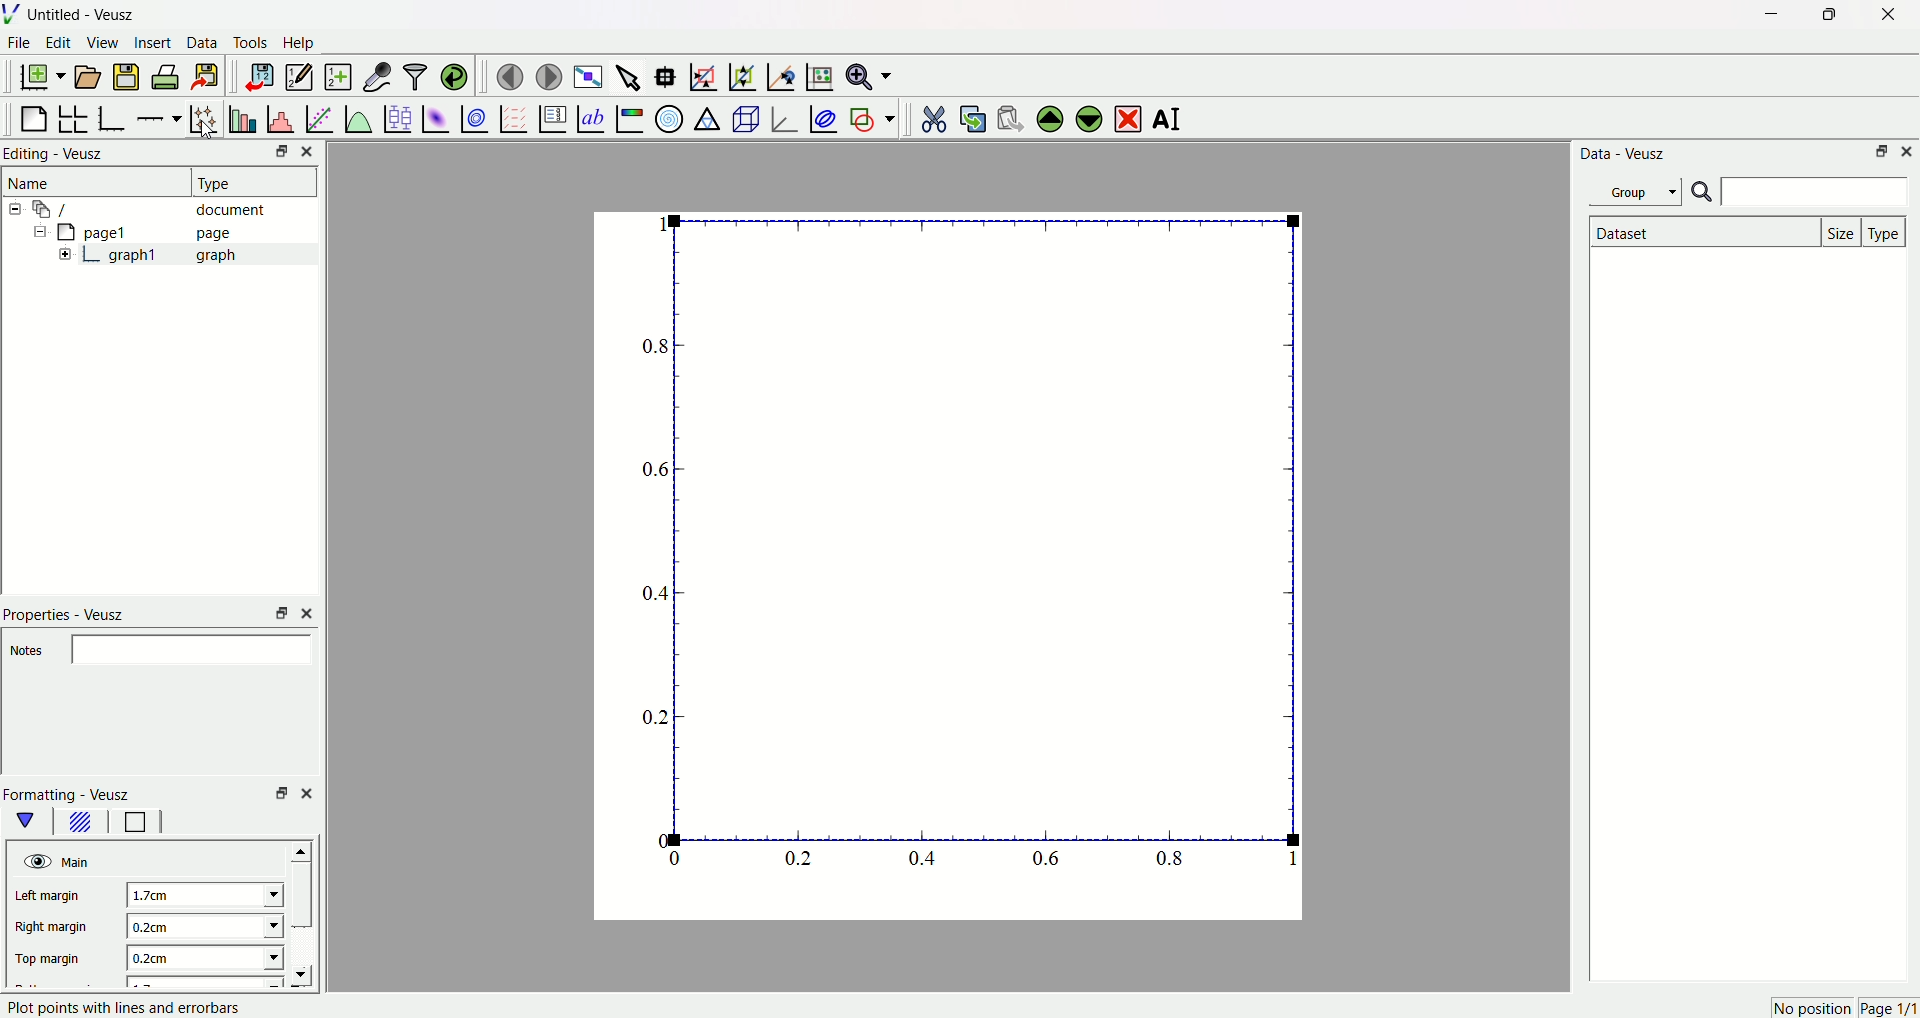 This screenshot has width=1920, height=1018. What do you see at coordinates (279, 116) in the screenshot?
I see `histogram` at bounding box center [279, 116].